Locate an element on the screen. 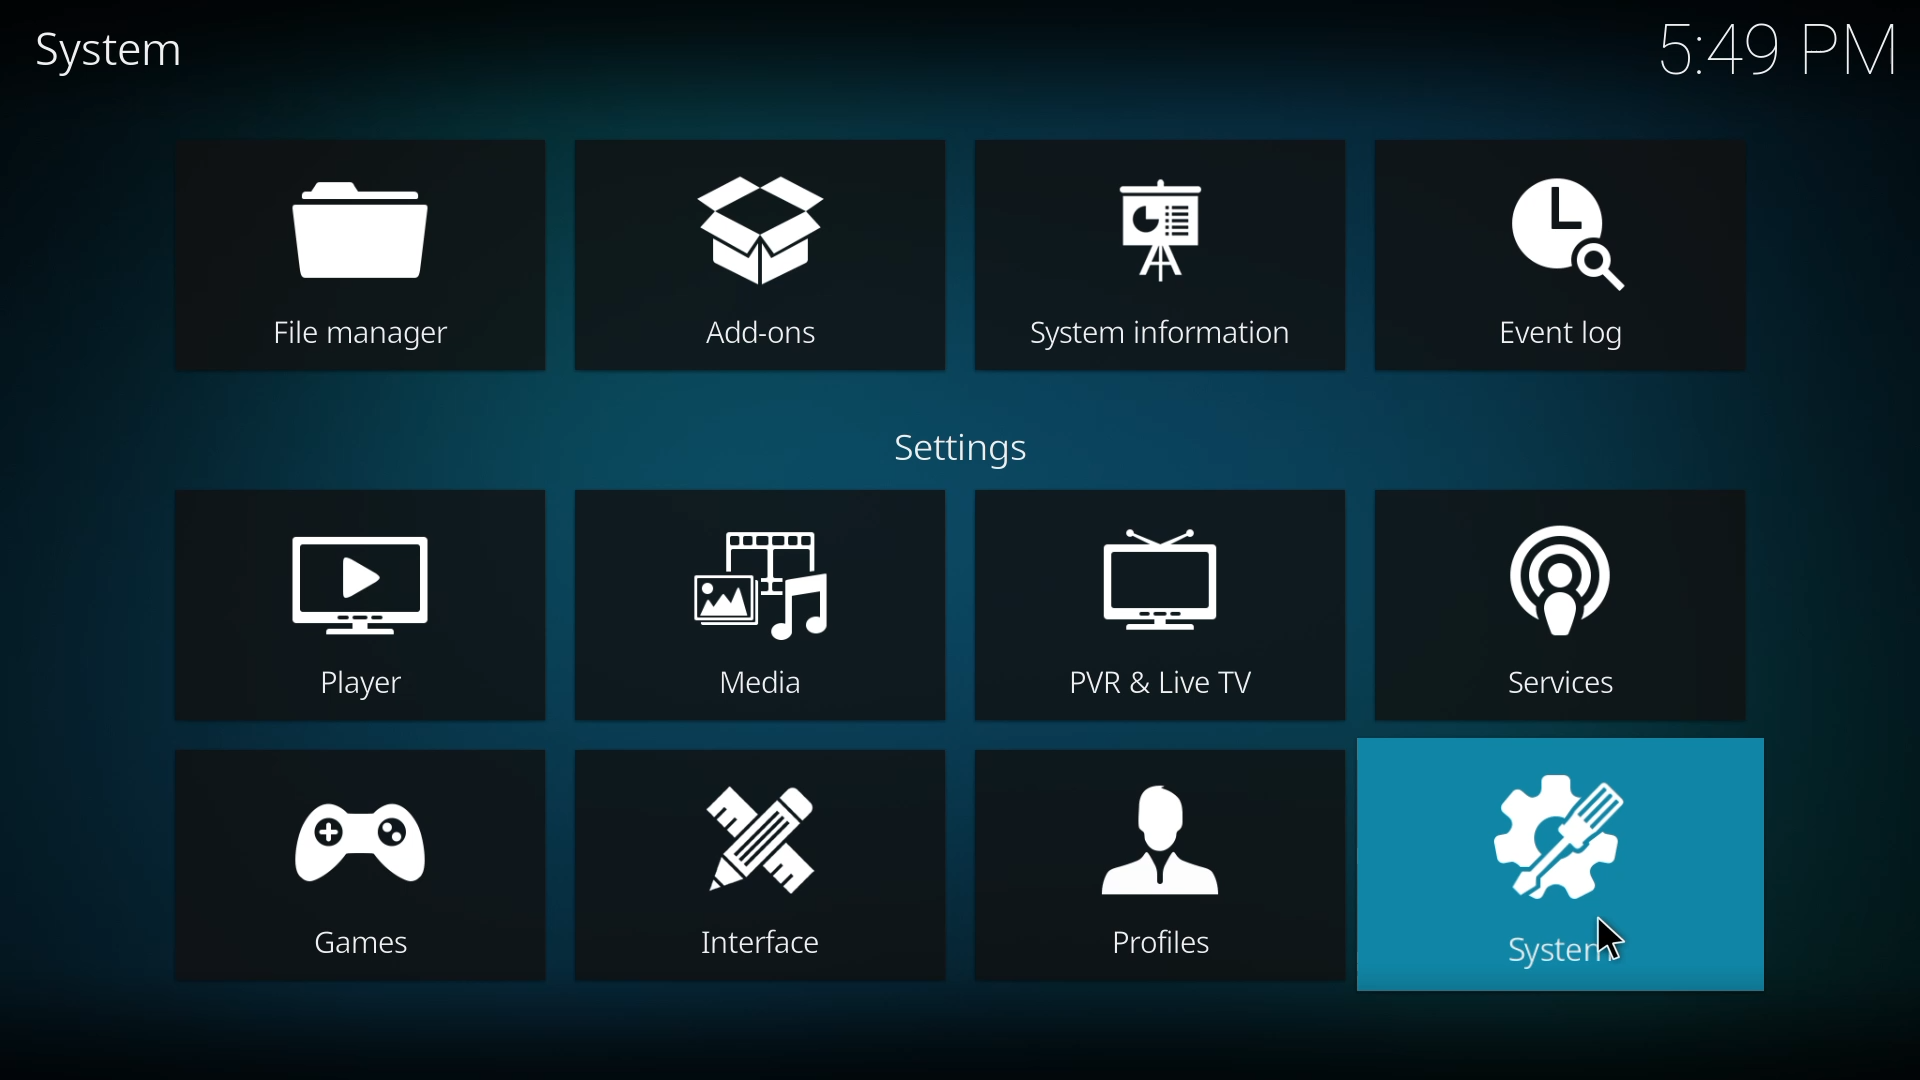  pvr & live tv is located at coordinates (1164, 603).